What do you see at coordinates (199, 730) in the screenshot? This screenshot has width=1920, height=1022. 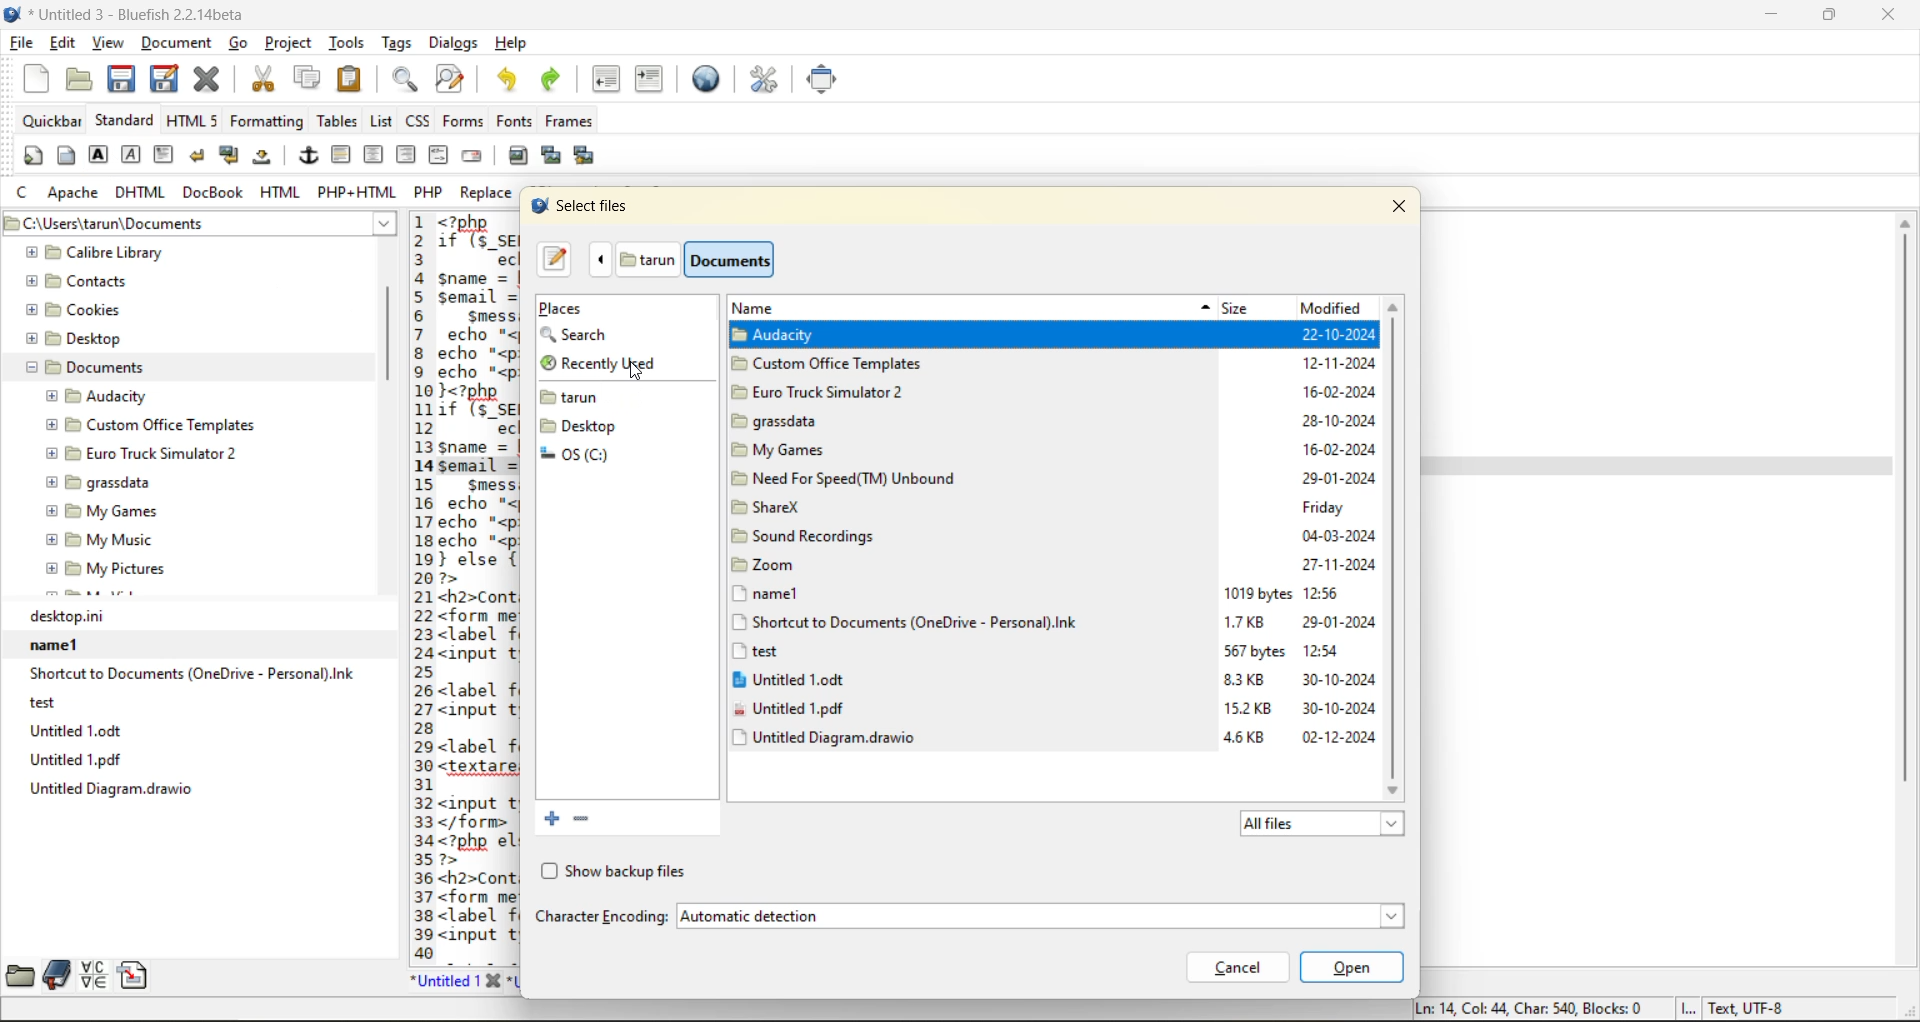 I see `Untitled 1.odt` at bounding box center [199, 730].